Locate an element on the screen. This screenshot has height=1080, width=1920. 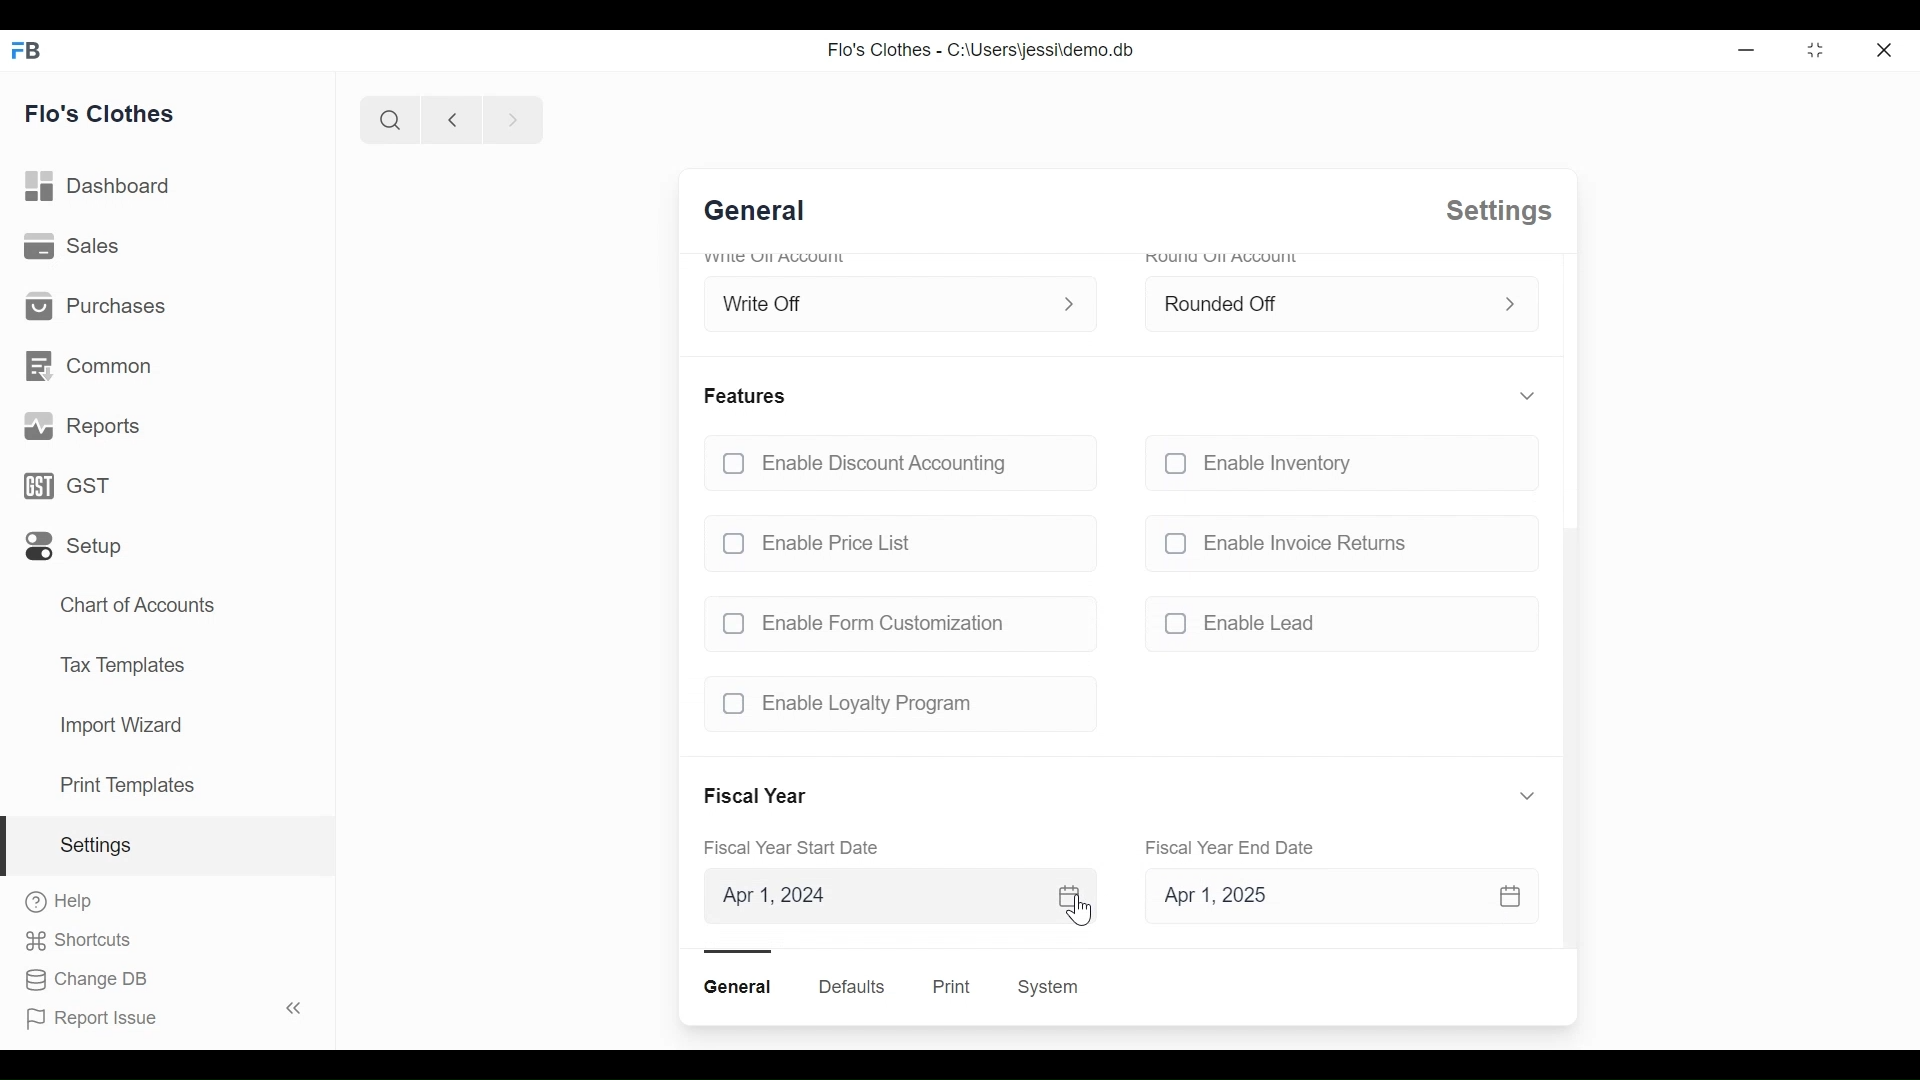
Help is located at coordinates (60, 903).